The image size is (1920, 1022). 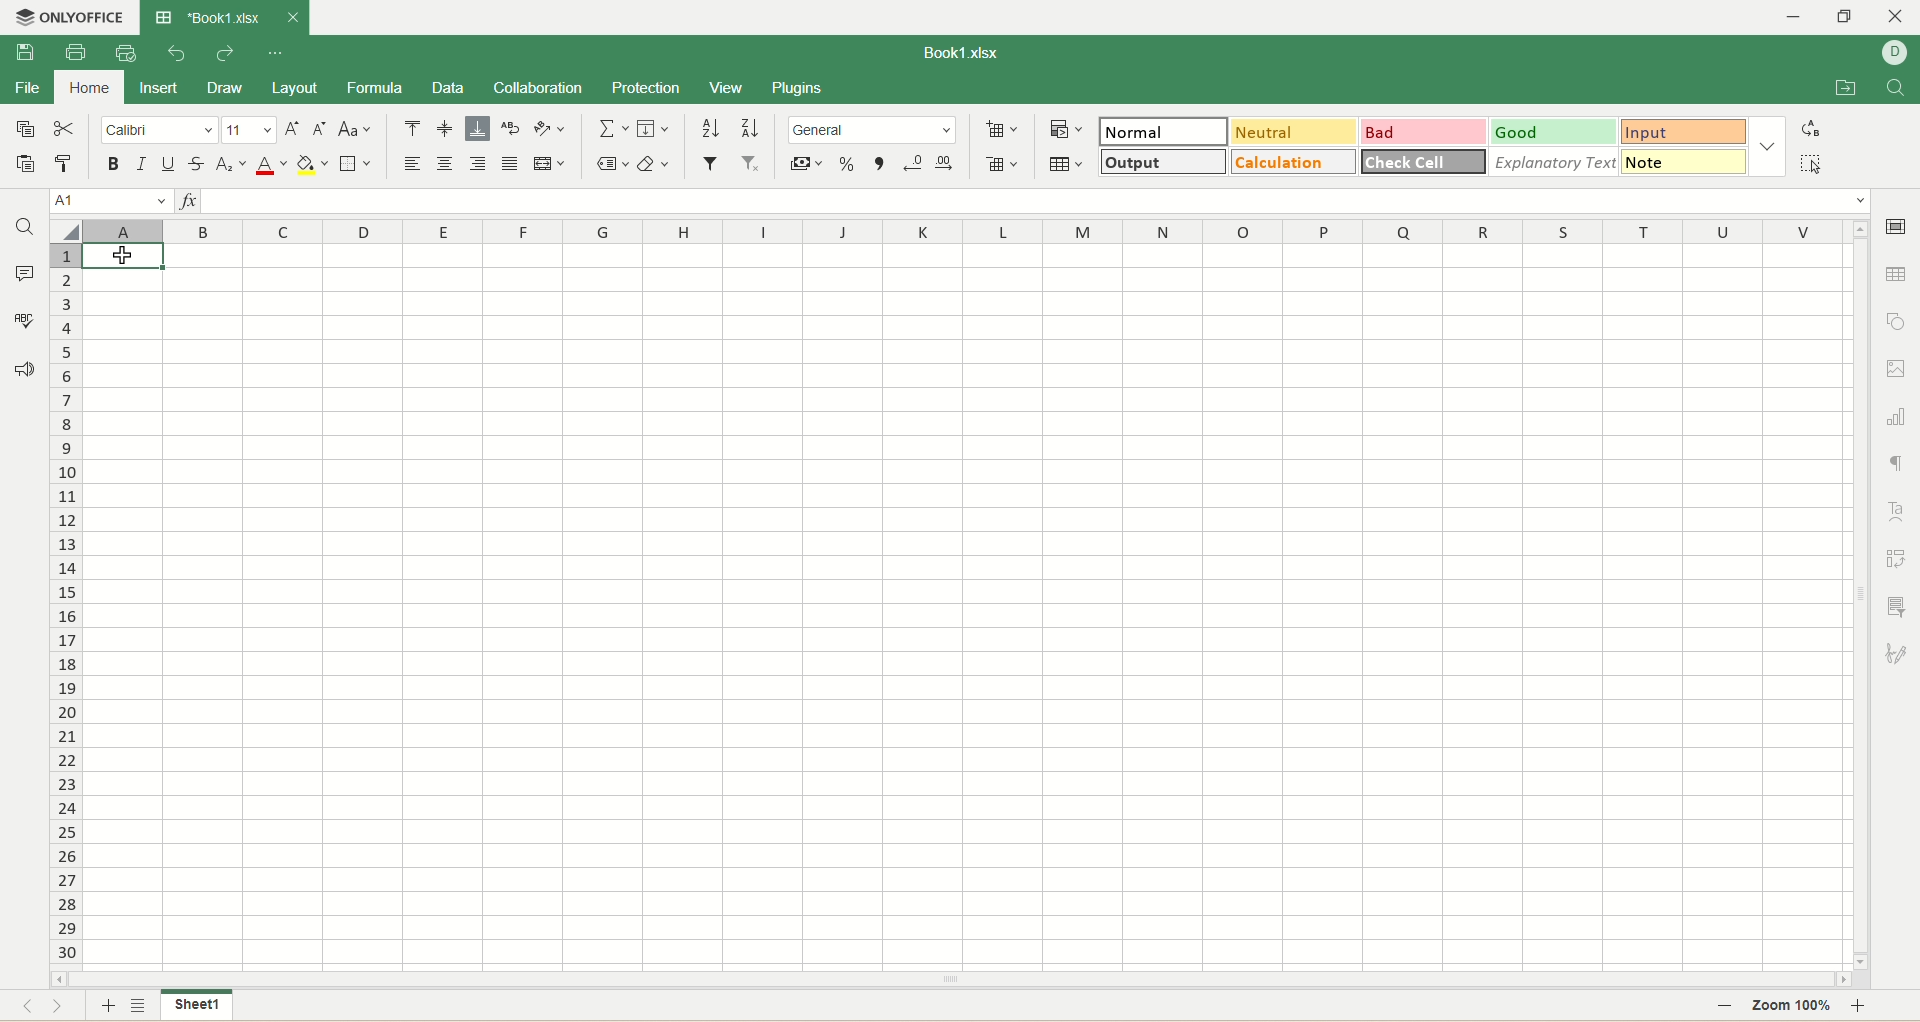 I want to click on cursor, so click(x=124, y=255).